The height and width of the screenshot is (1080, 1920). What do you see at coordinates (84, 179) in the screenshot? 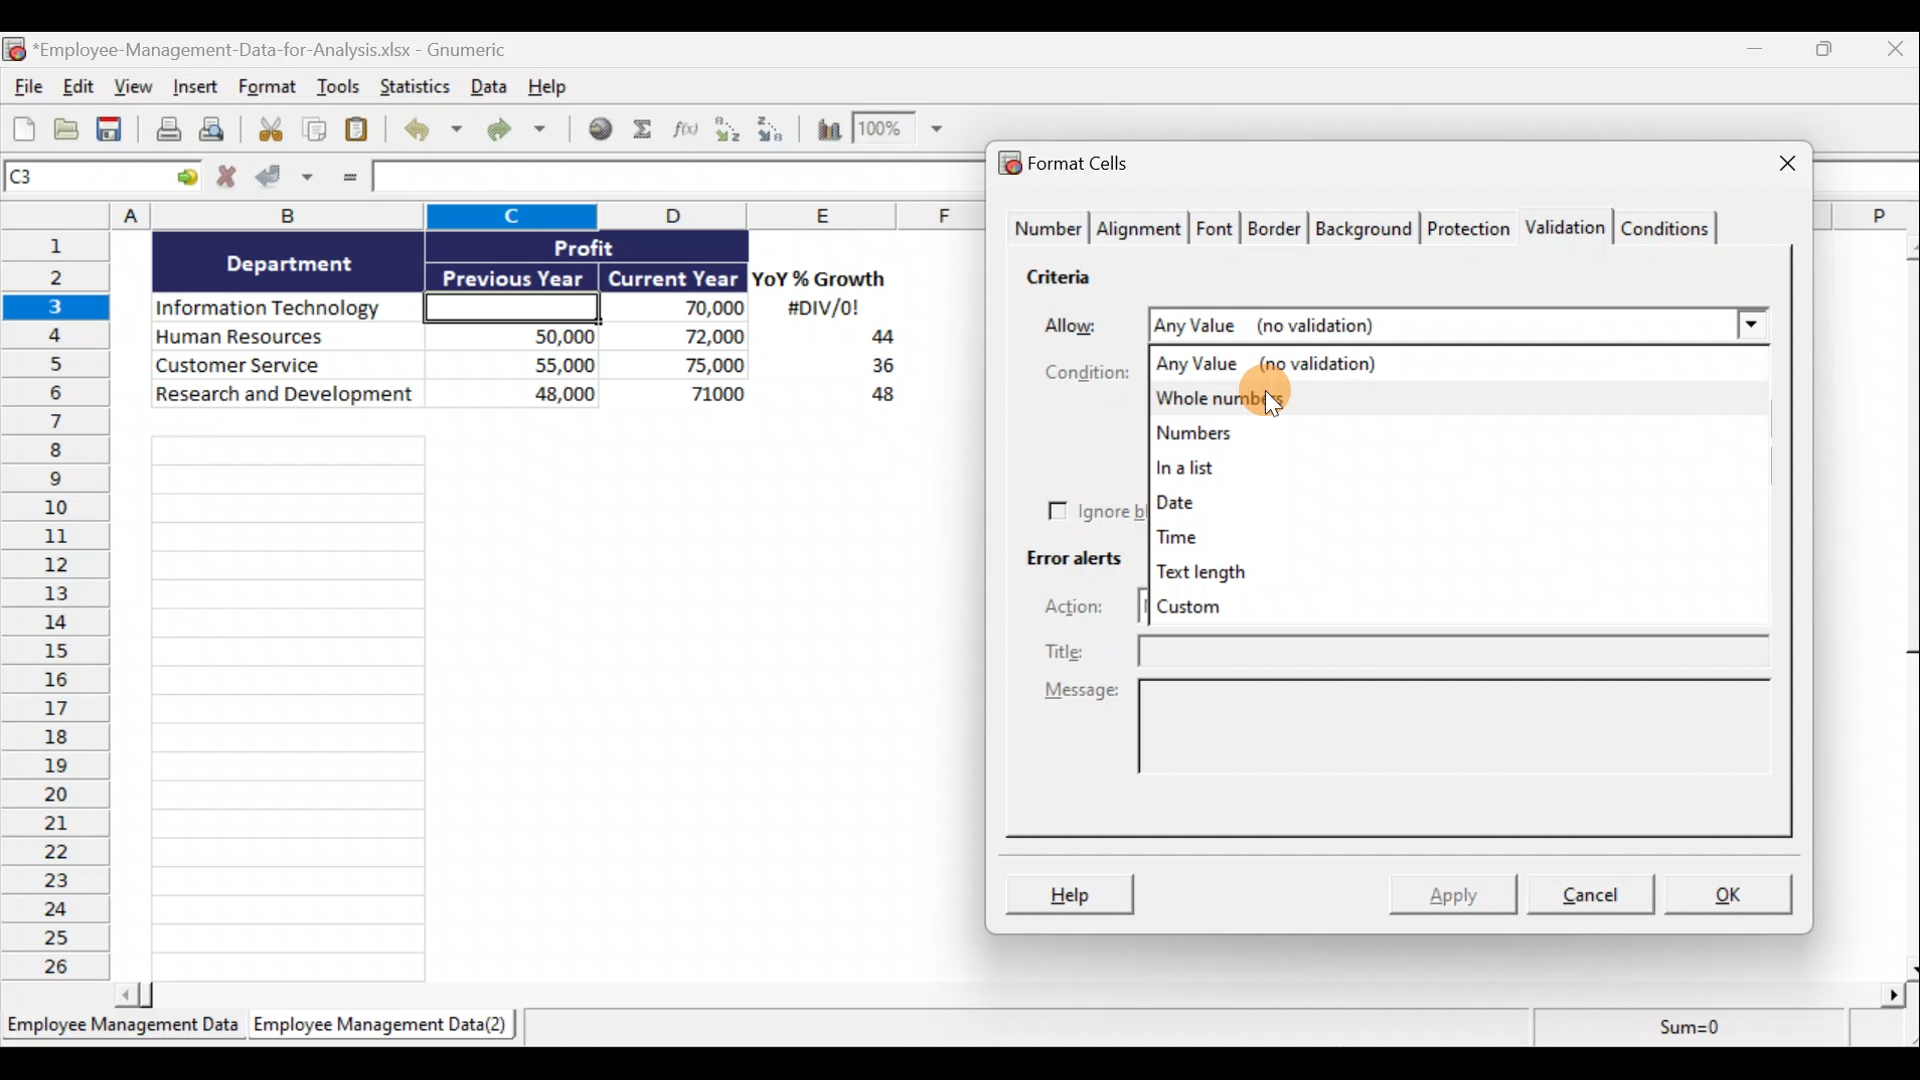
I see `Cell name C1` at bounding box center [84, 179].